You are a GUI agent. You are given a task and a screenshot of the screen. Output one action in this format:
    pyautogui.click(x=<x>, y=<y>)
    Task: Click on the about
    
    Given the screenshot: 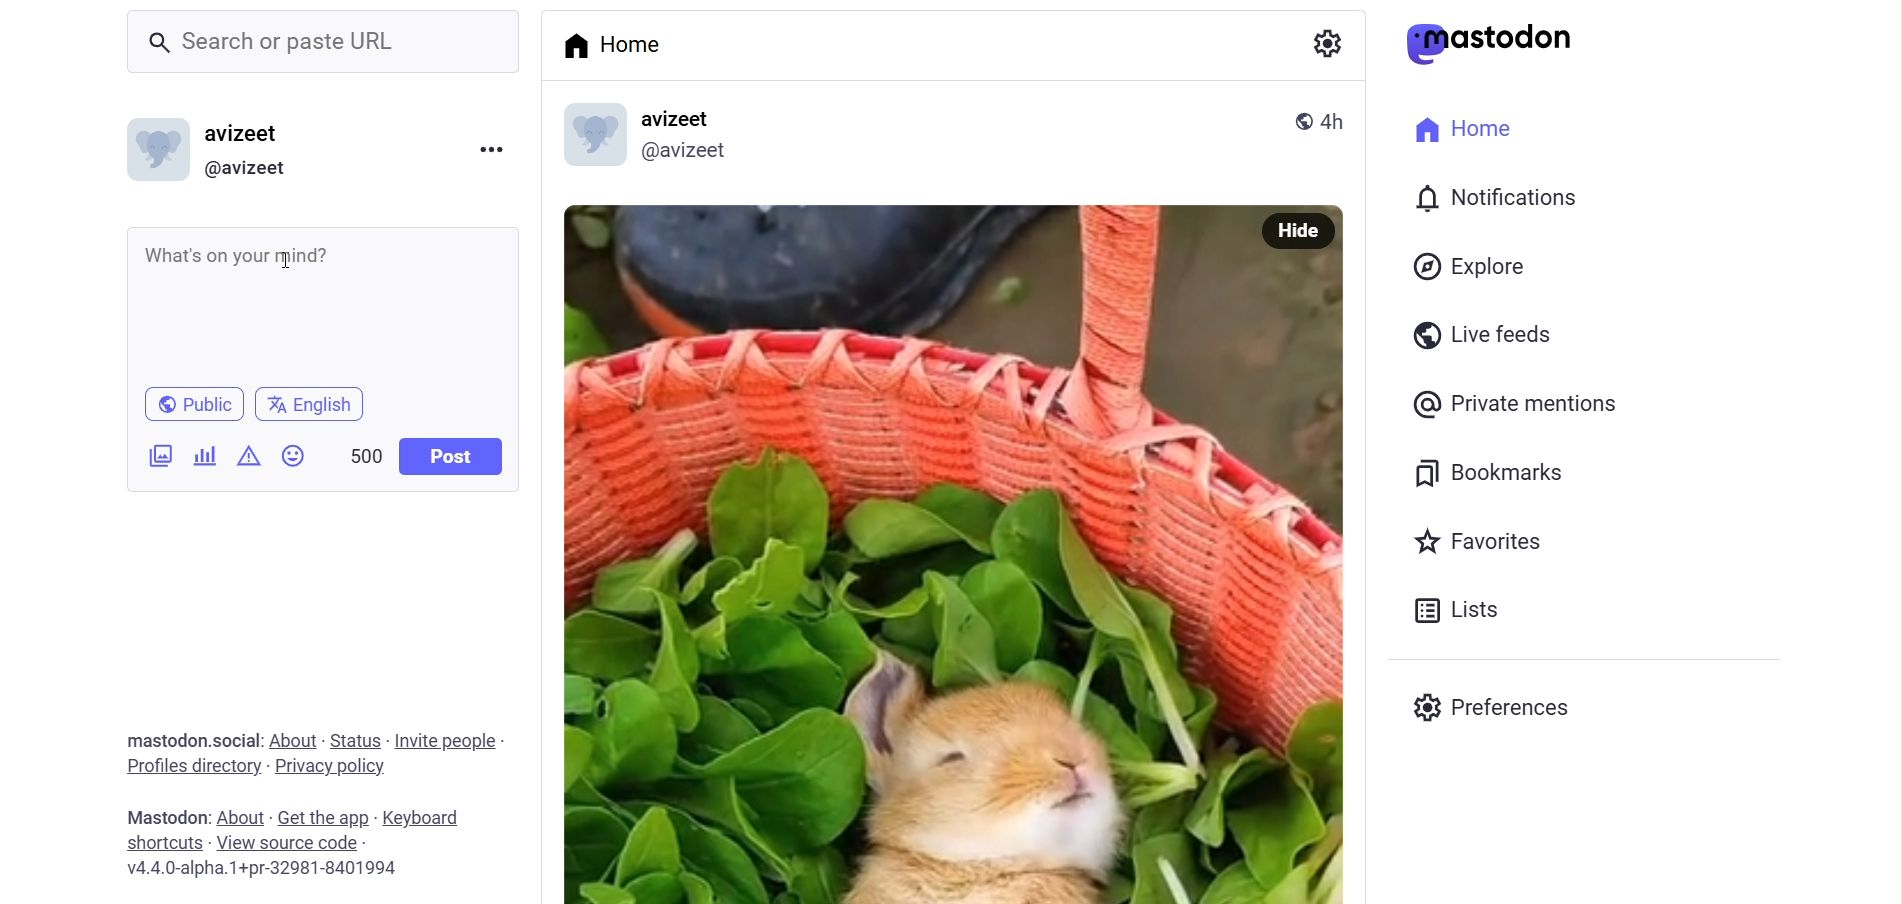 What is the action you would take?
    pyautogui.click(x=243, y=815)
    